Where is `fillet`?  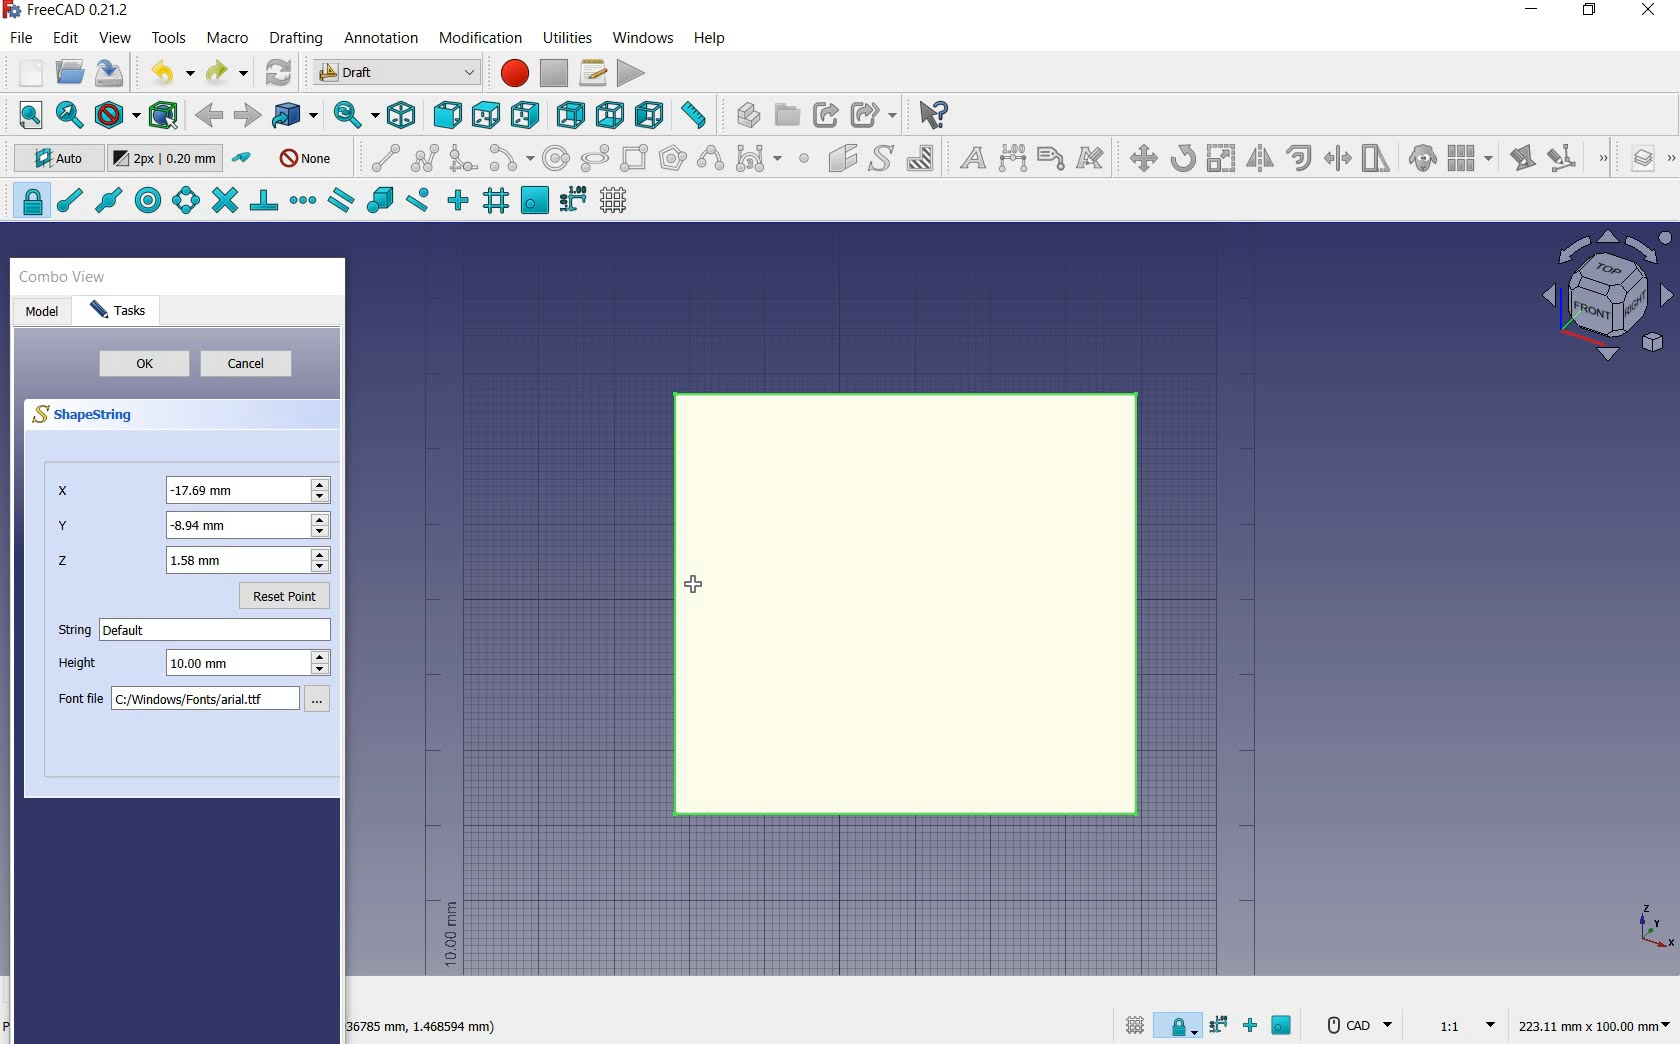 fillet is located at coordinates (464, 159).